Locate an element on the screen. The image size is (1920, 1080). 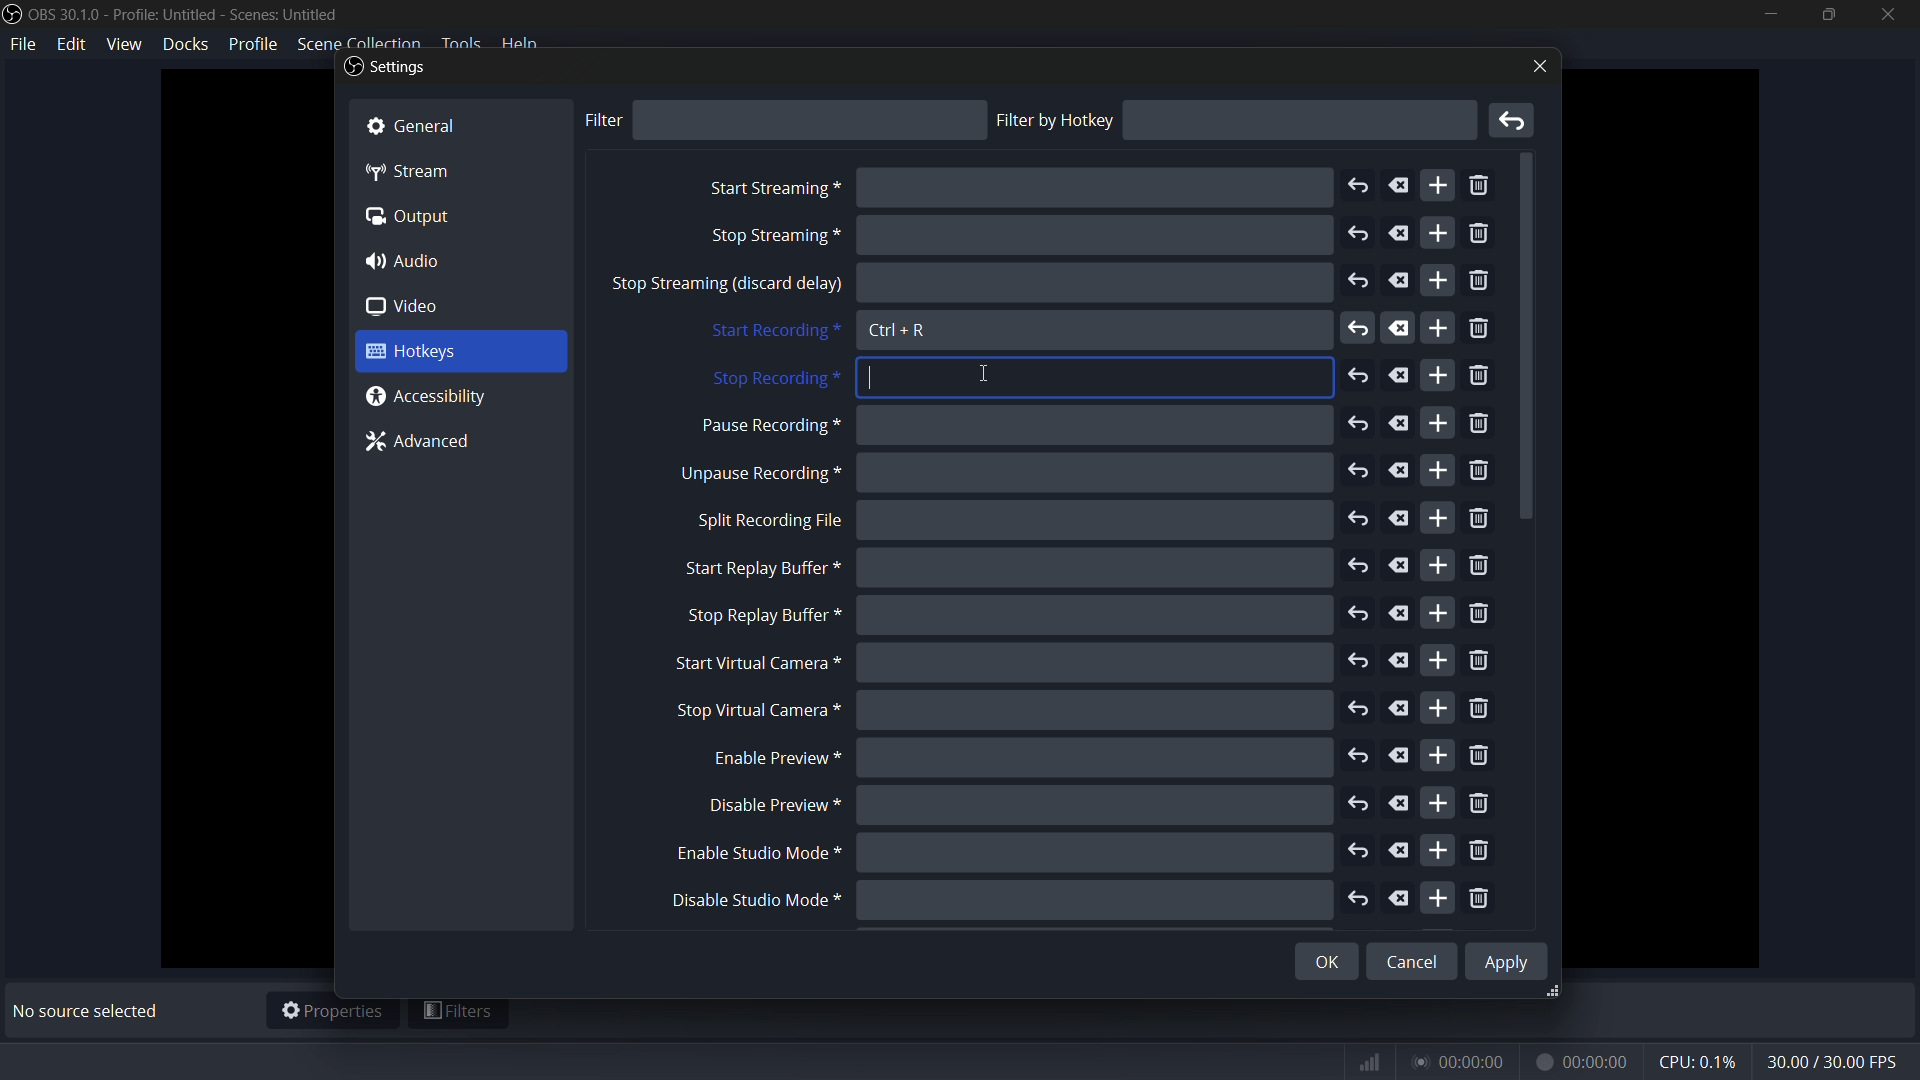
undo is located at coordinates (1357, 518).